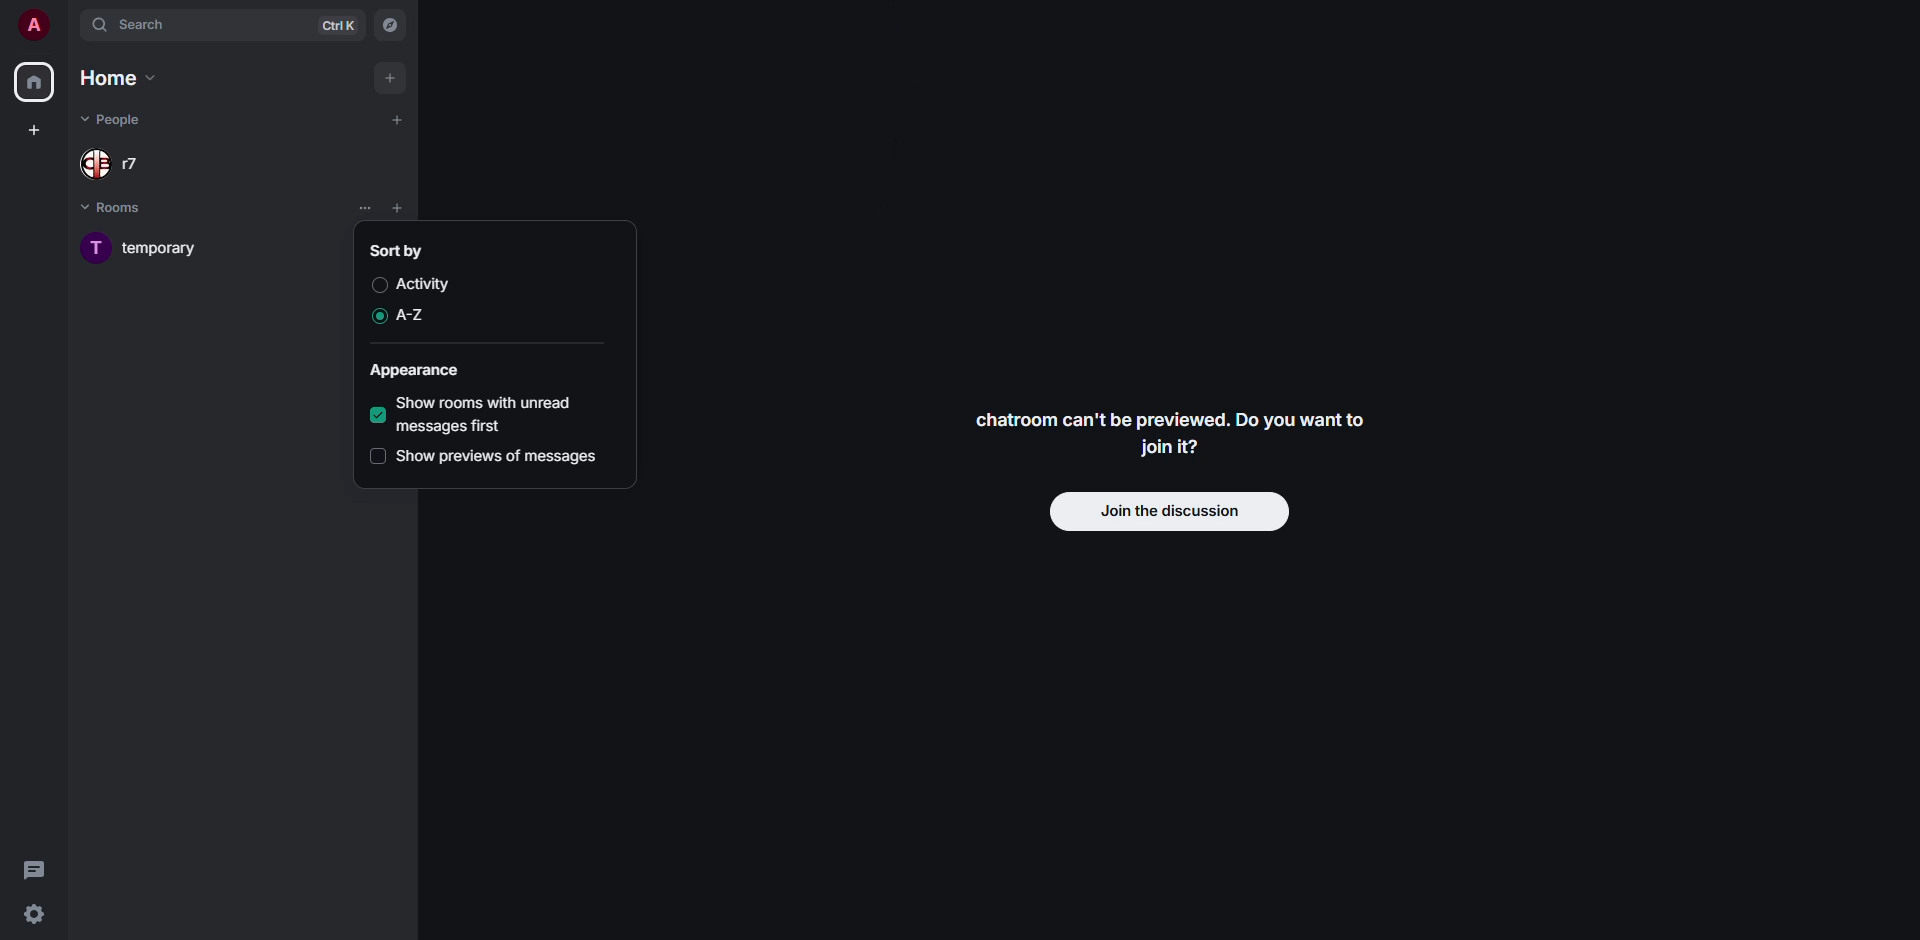 This screenshot has height=940, width=1920. What do you see at coordinates (495, 413) in the screenshot?
I see `show rooms with unread messages first` at bounding box center [495, 413].